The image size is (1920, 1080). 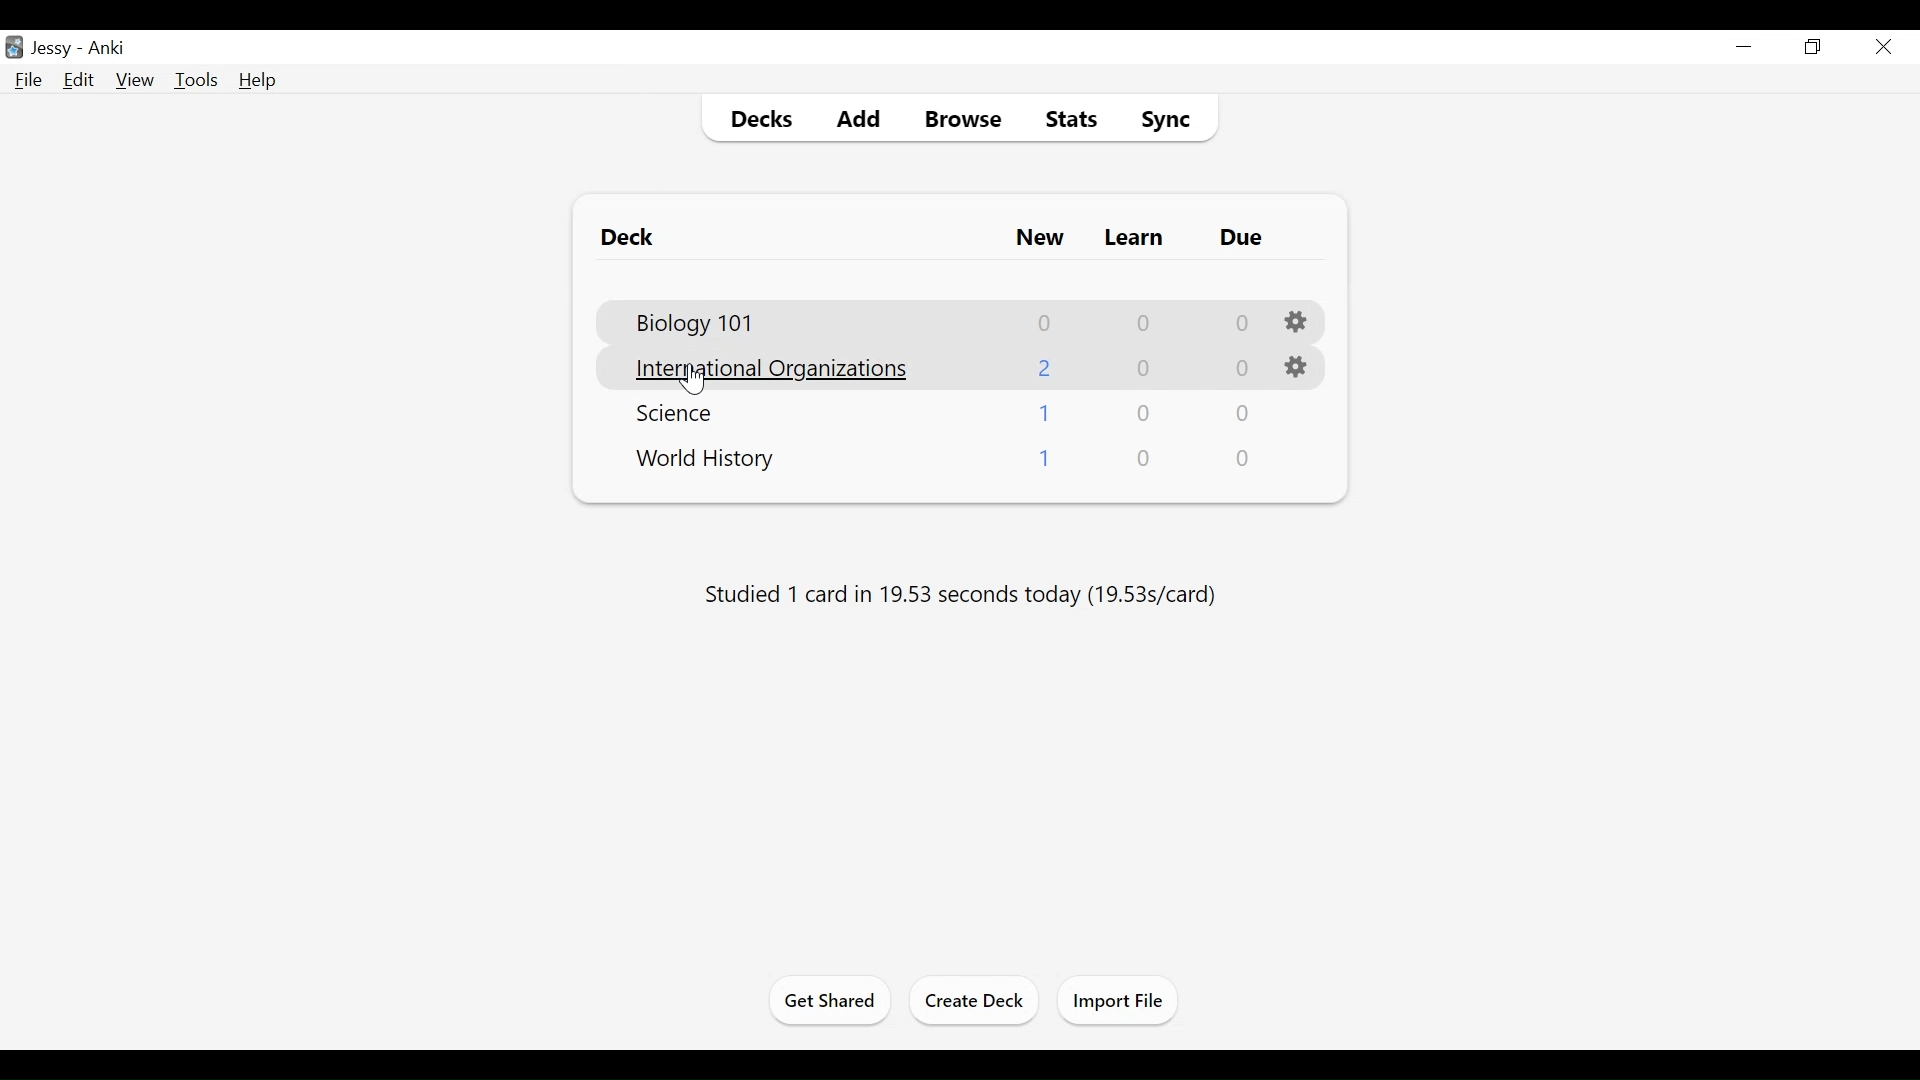 What do you see at coordinates (1070, 122) in the screenshot?
I see `Stats` at bounding box center [1070, 122].